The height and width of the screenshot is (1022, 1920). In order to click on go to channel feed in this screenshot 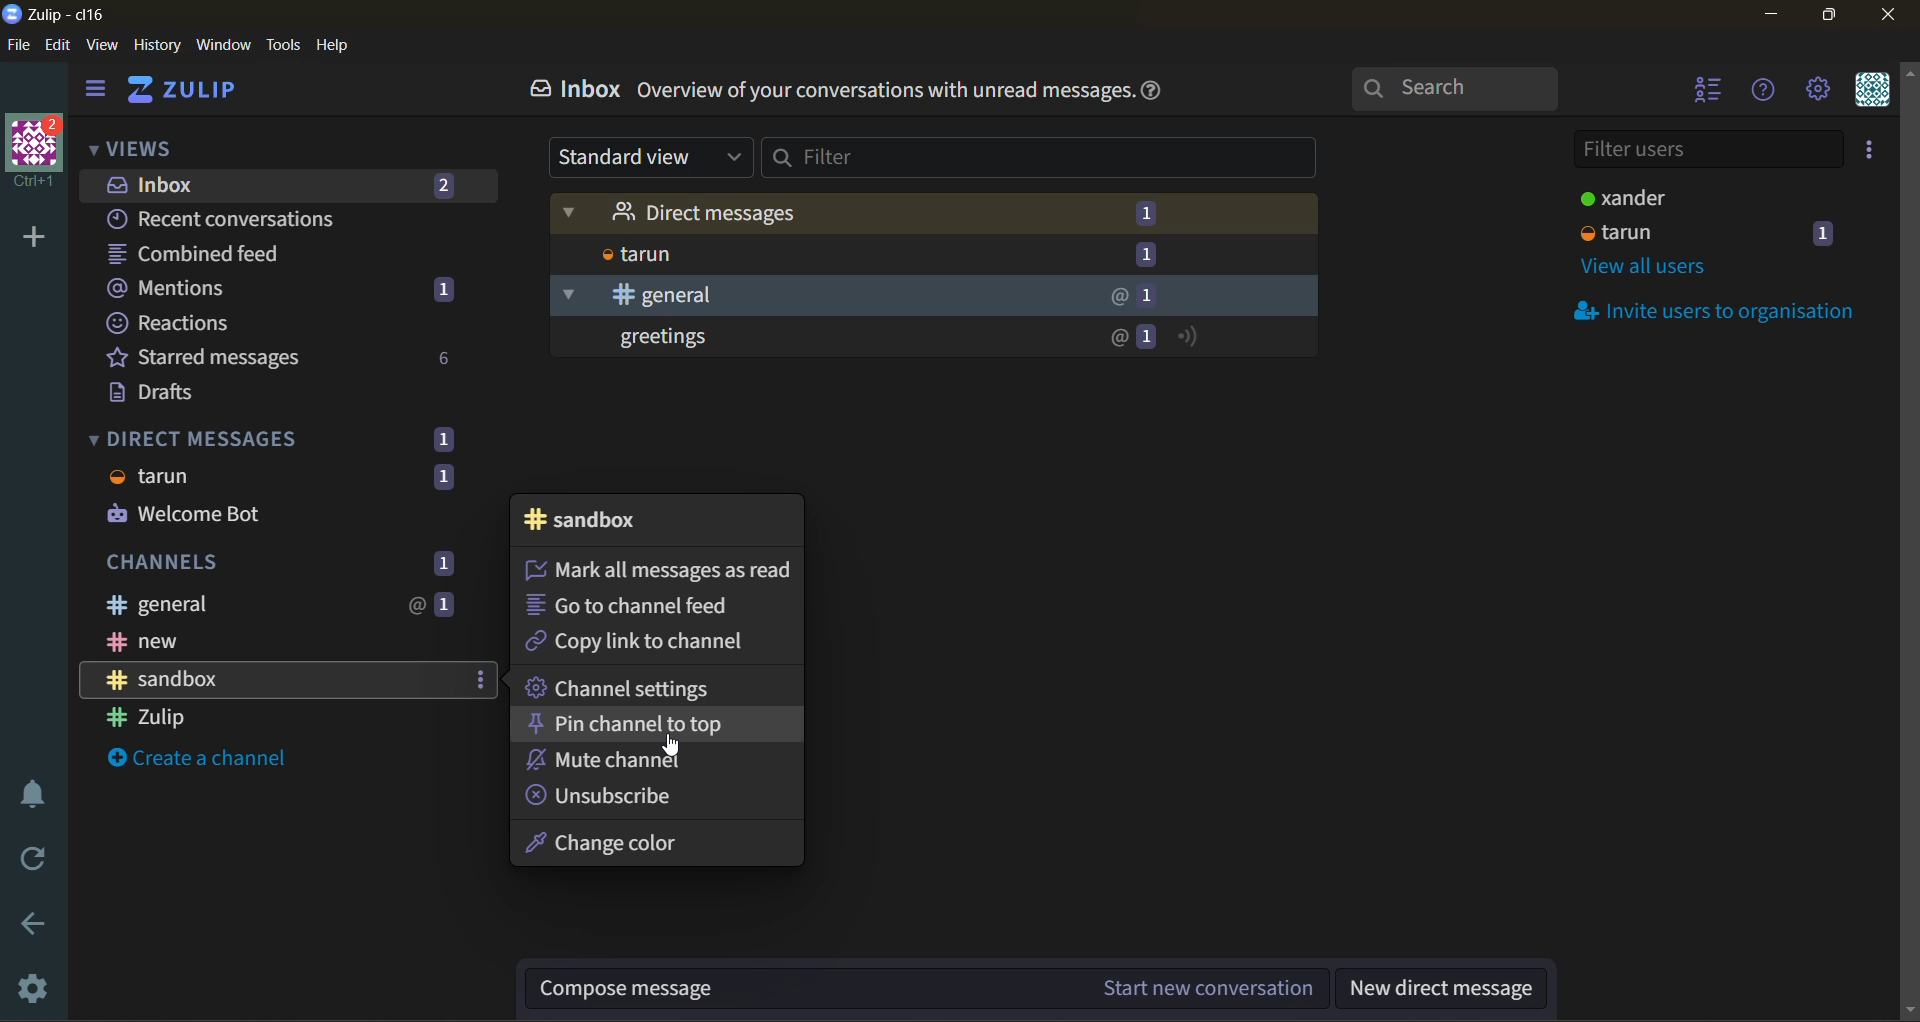, I will do `click(649, 604)`.